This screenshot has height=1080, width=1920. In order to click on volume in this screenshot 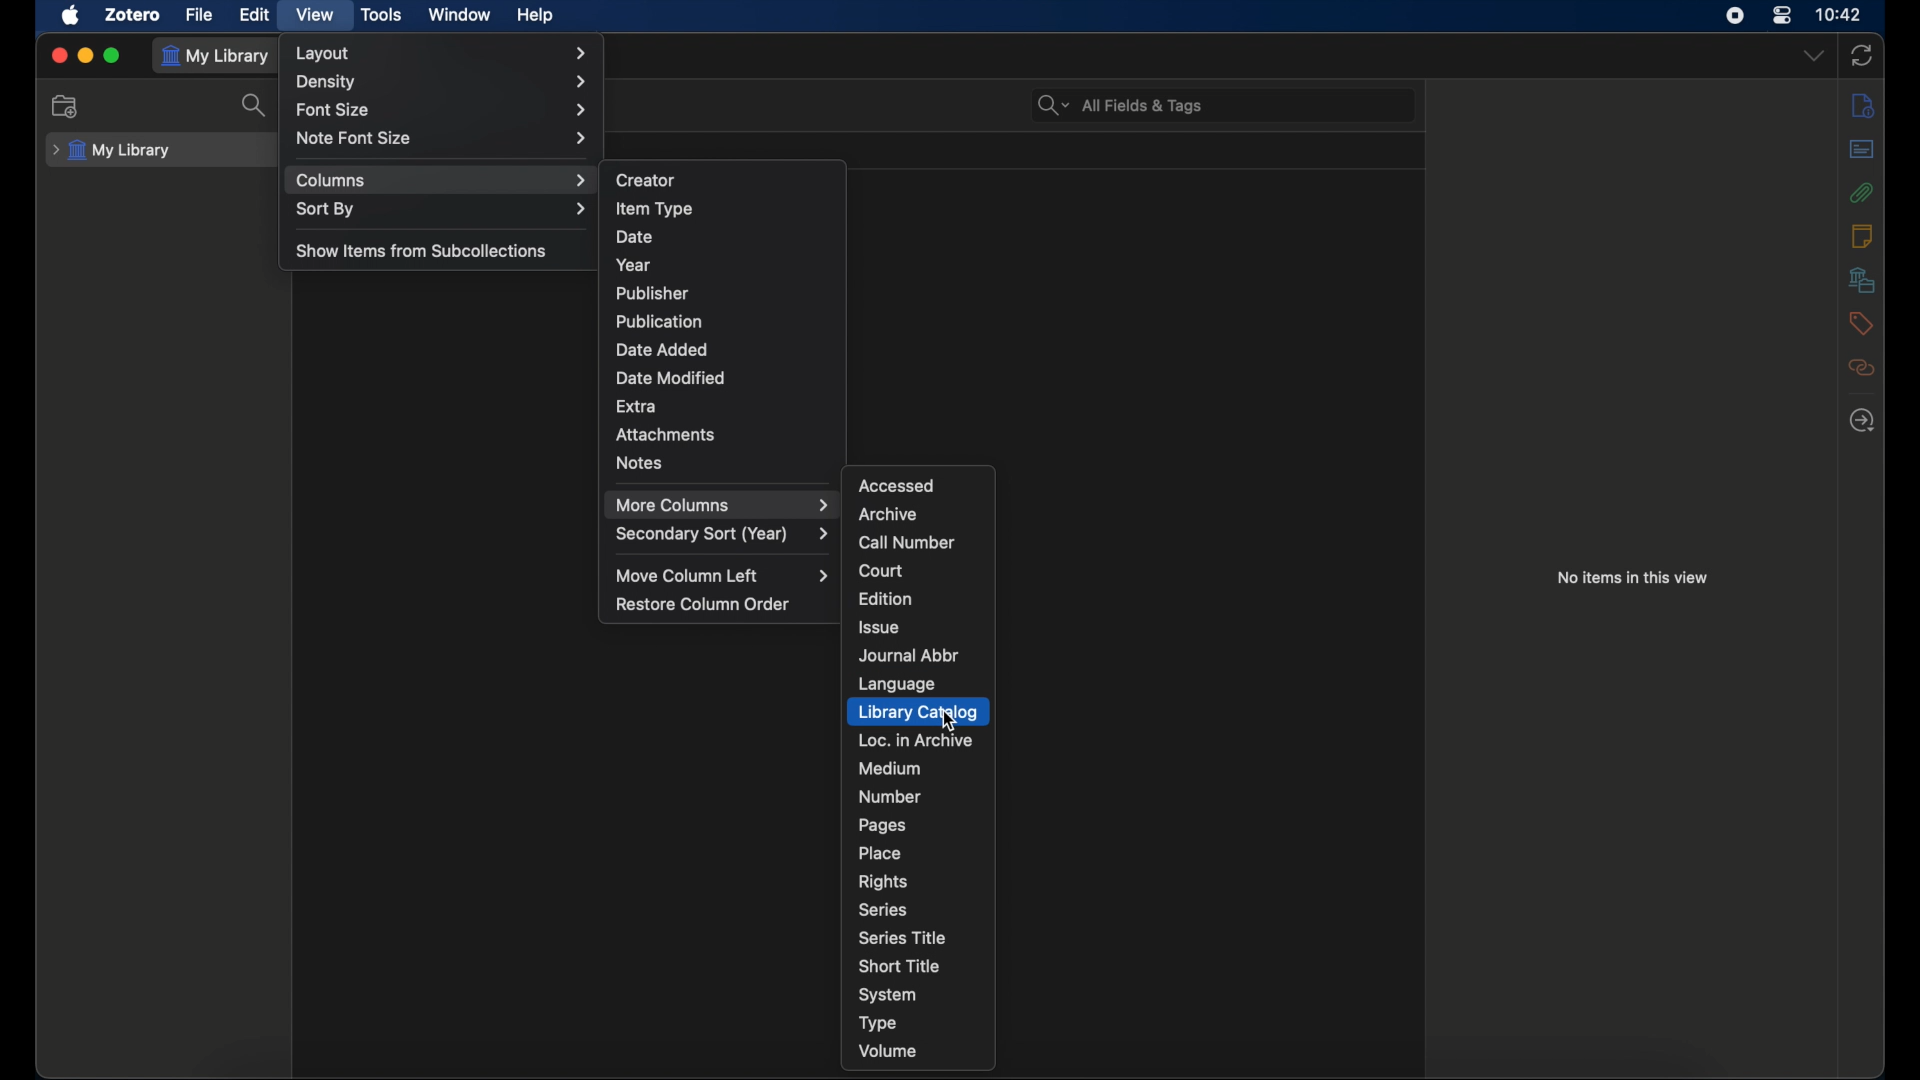, I will do `click(889, 1051)`.